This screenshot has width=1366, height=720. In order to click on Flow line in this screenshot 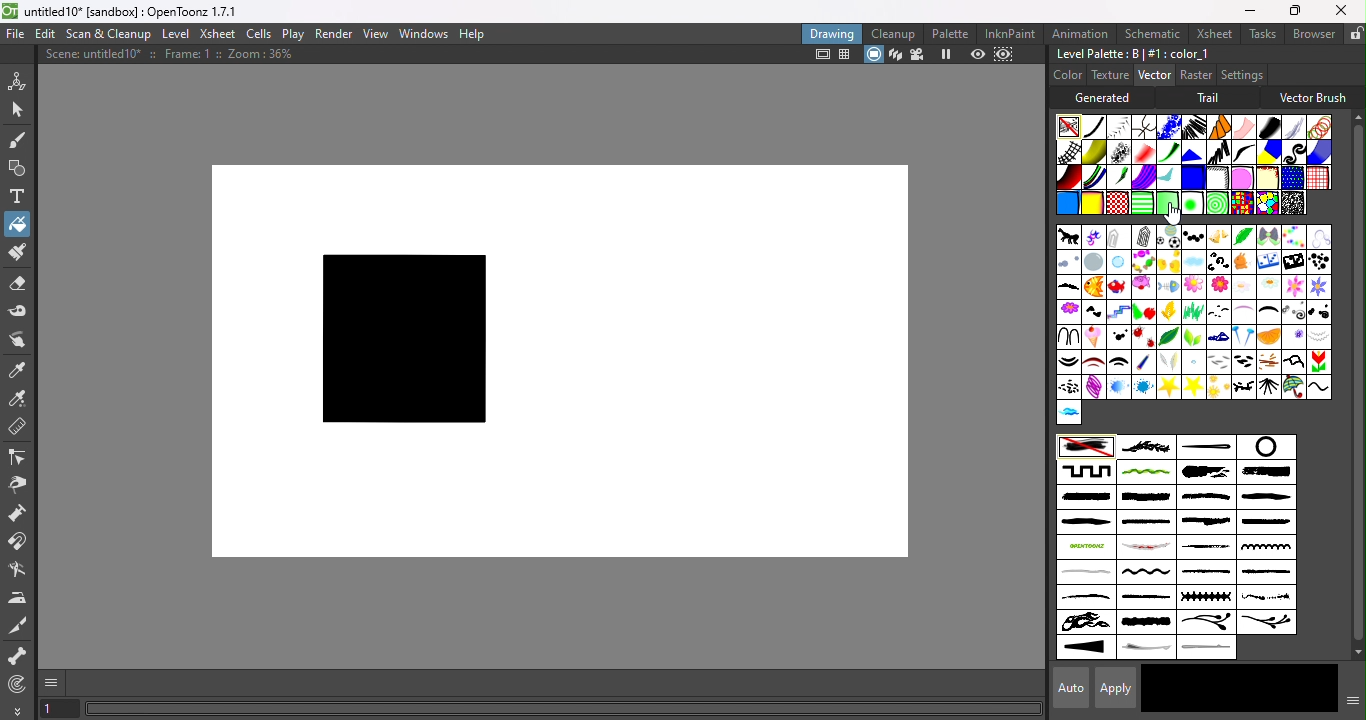, I will do `click(1167, 179)`.